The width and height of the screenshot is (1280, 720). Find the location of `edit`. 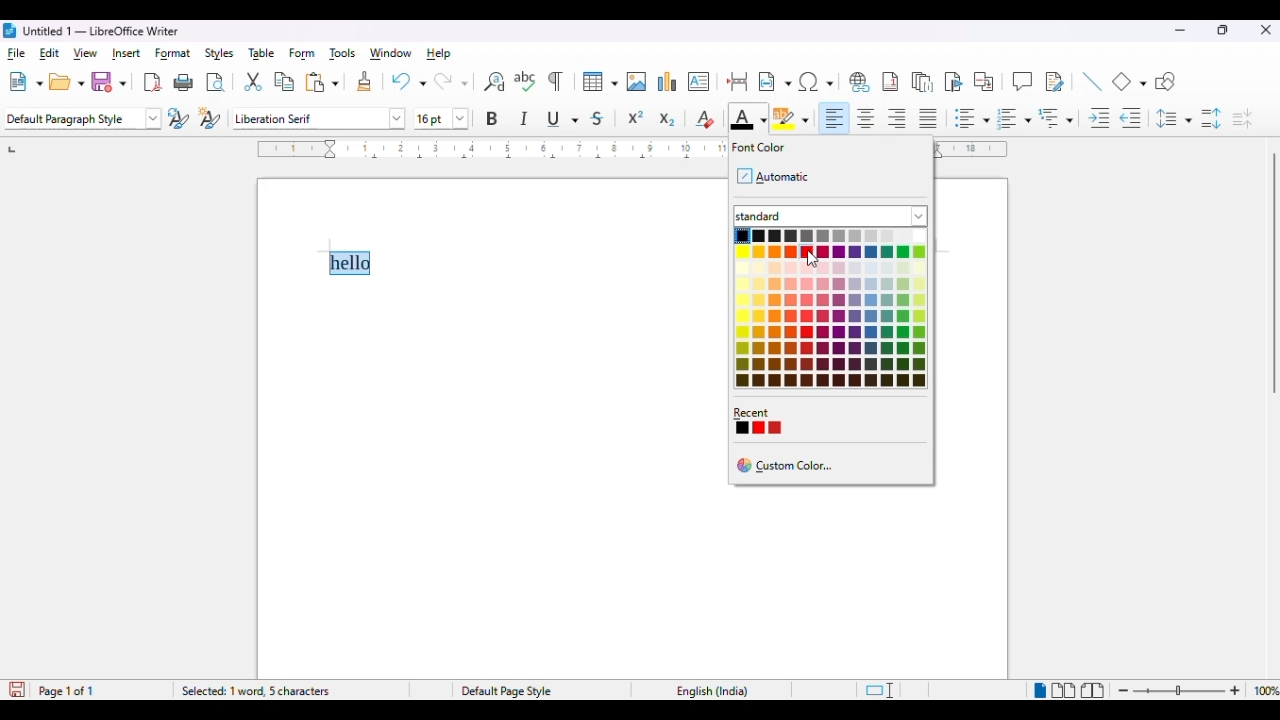

edit is located at coordinates (50, 53).